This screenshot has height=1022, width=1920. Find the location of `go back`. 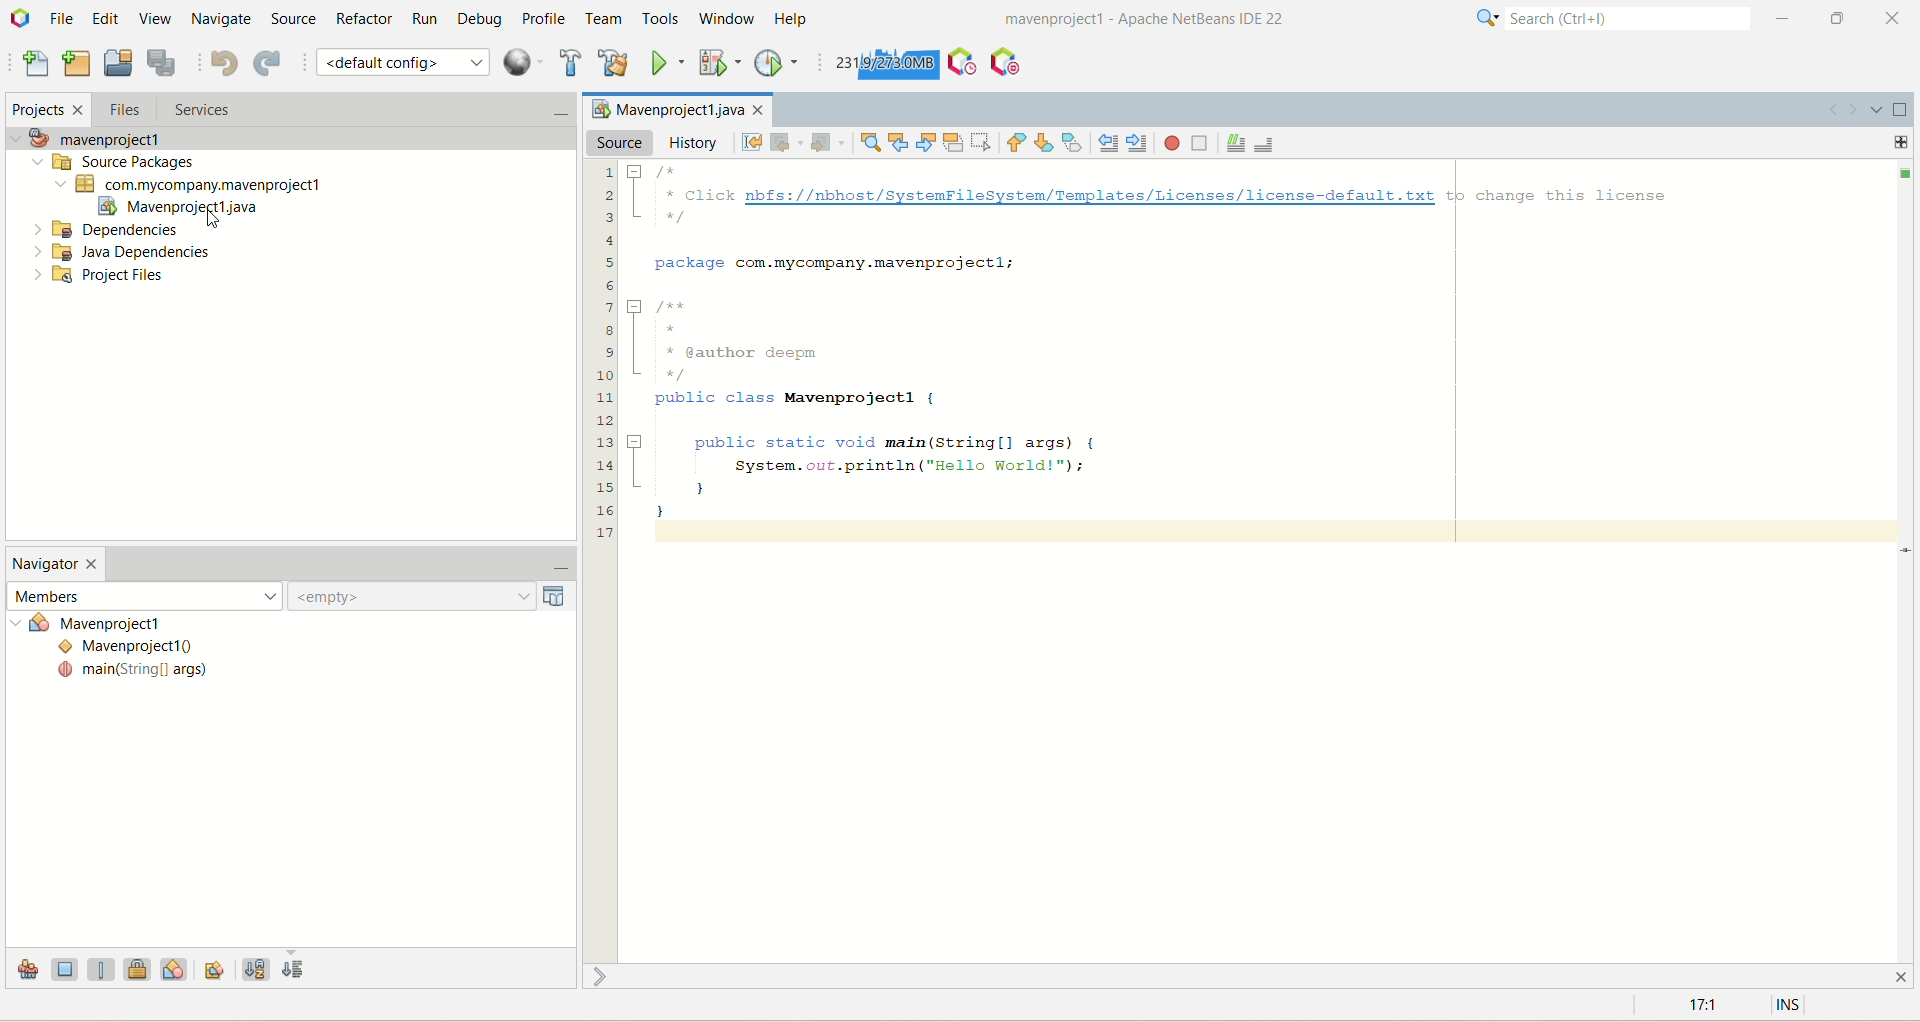

go back is located at coordinates (1831, 110).